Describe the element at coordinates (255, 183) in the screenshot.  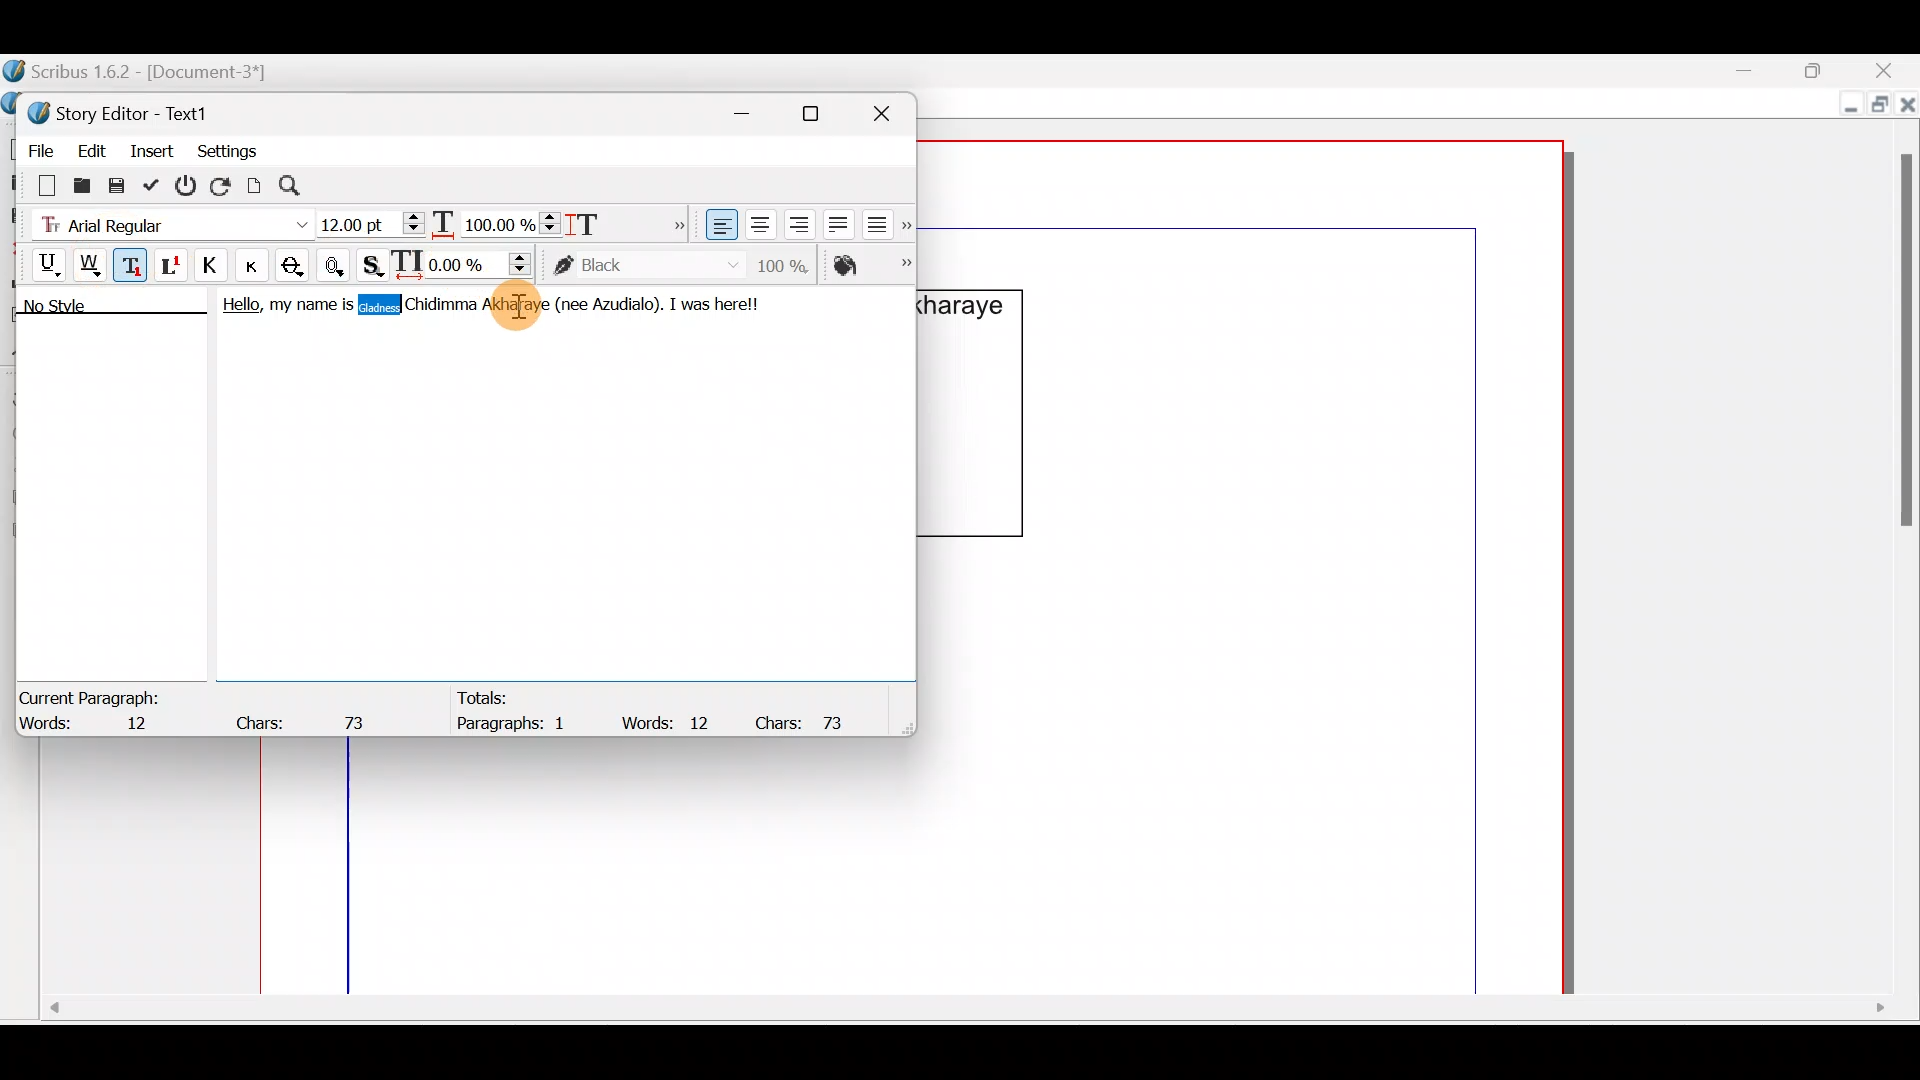
I see `Update text frame` at that location.